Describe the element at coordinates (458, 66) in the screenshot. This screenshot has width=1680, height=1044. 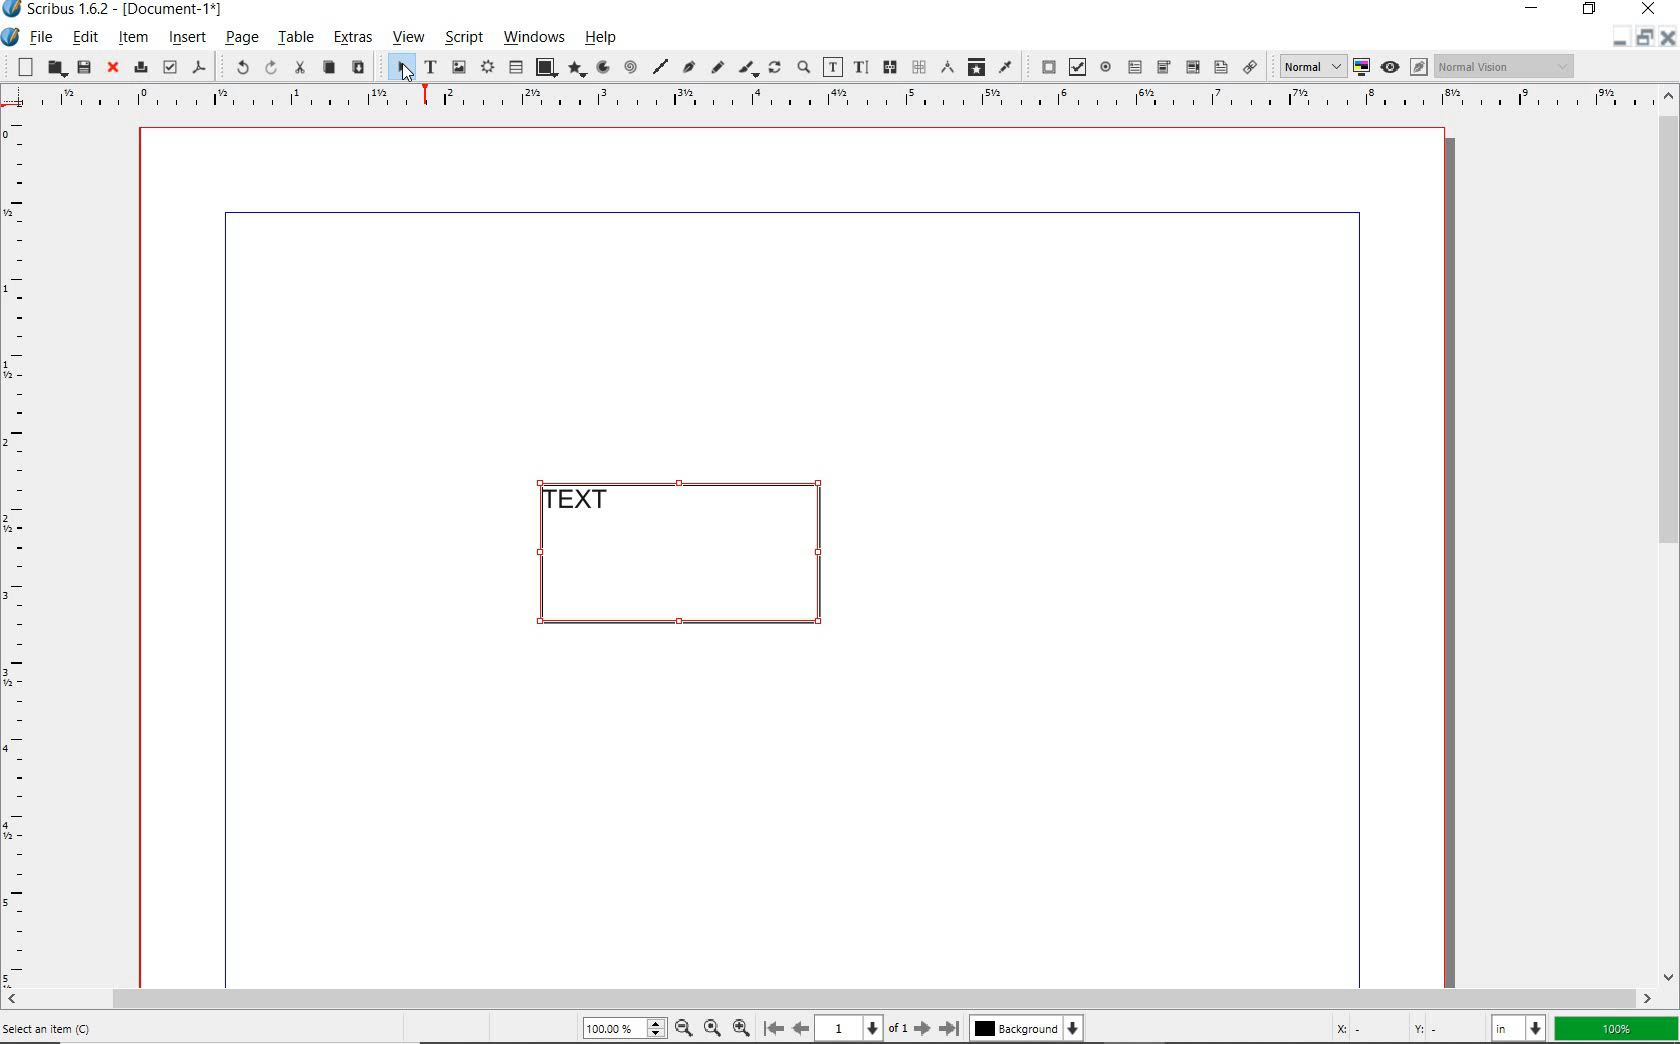
I see `image frame` at that location.